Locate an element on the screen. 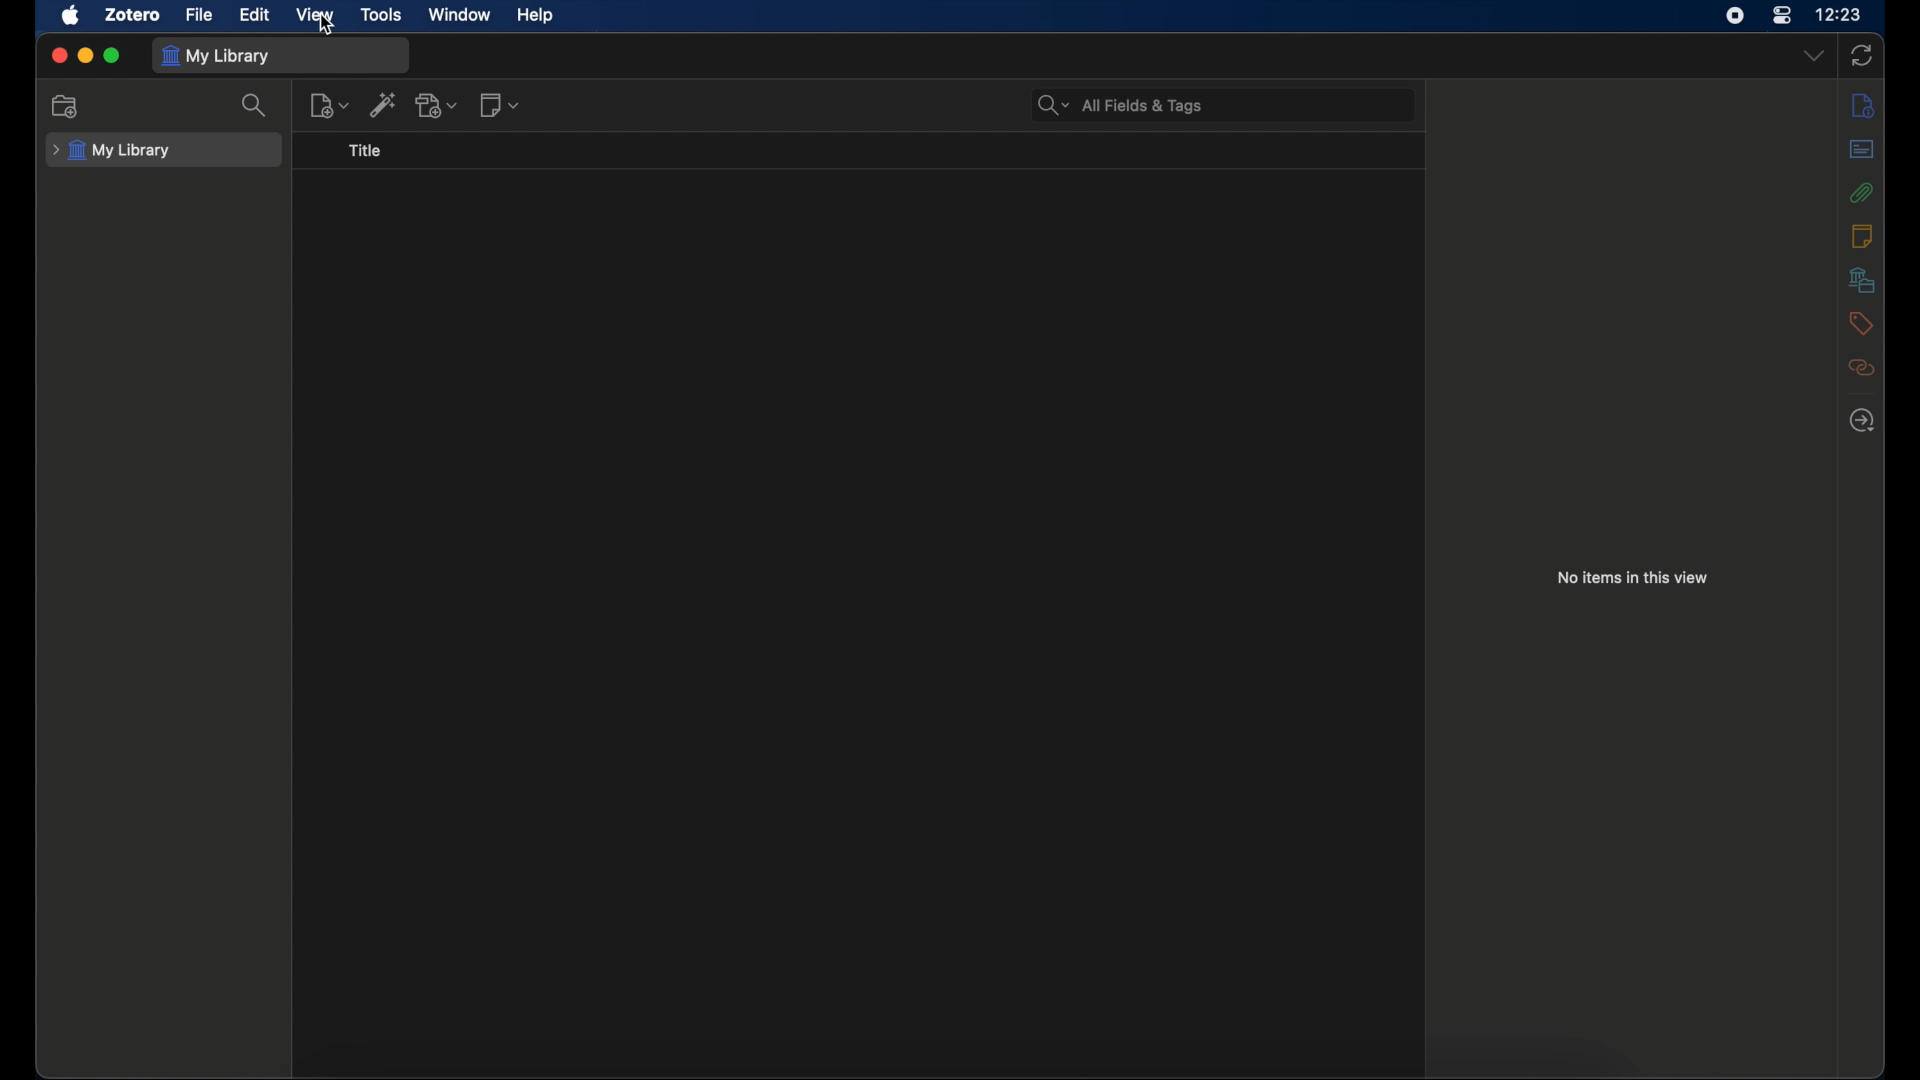 This screenshot has width=1920, height=1080. sync is located at coordinates (1861, 55).